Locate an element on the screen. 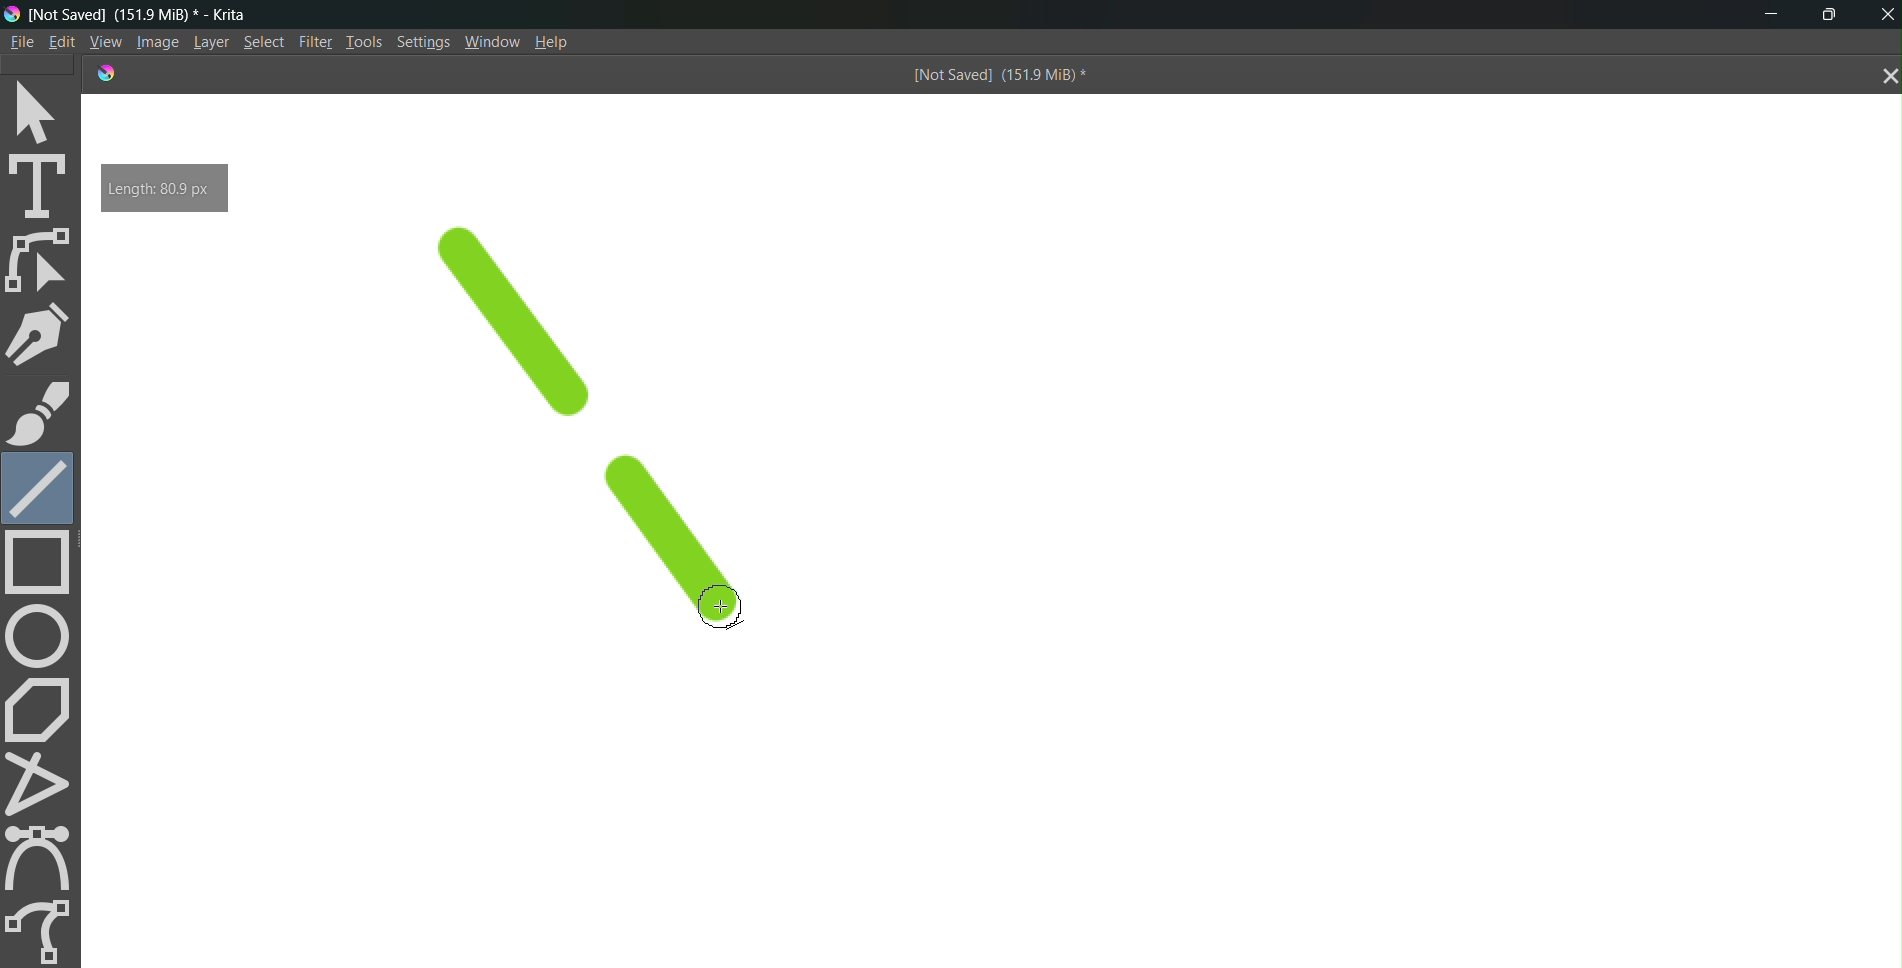 The height and width of the screenshot is (968, 1902). edit shape is located at coordinates (43, 261).